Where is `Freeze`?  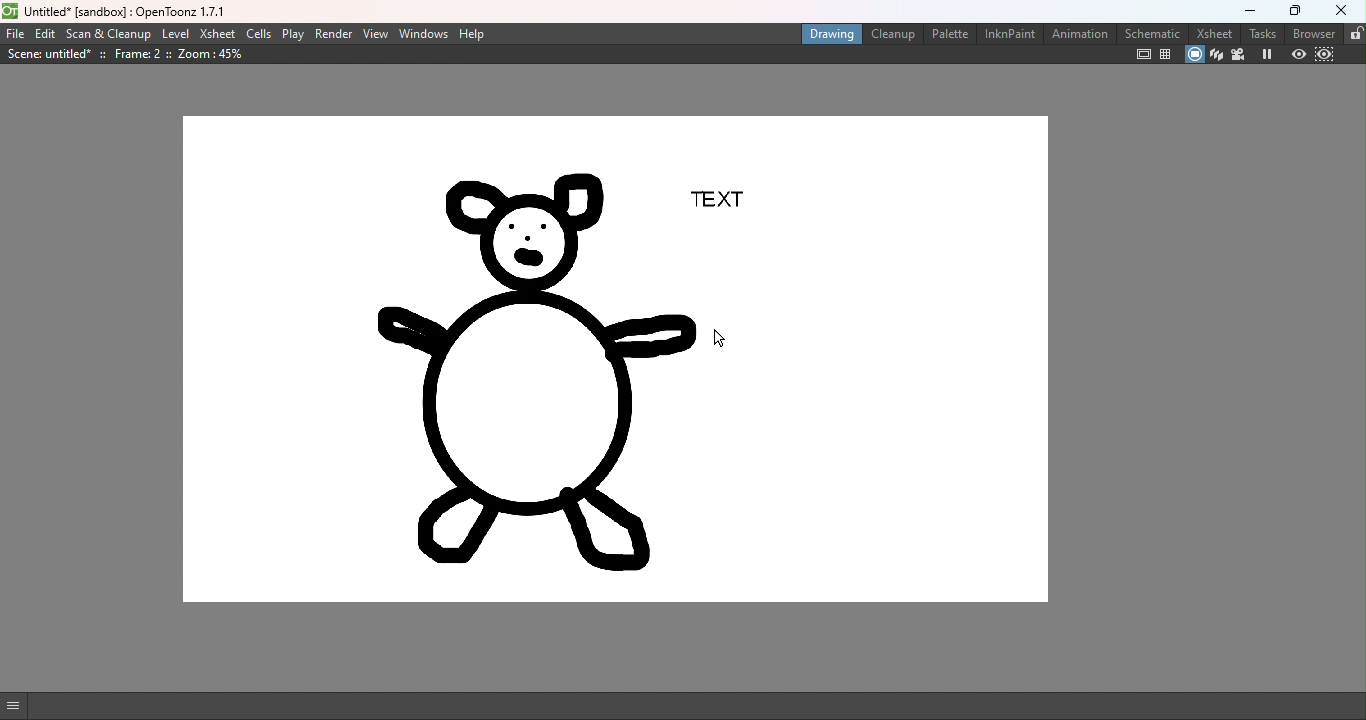
Freeze is located at coordinates (1268, 55).